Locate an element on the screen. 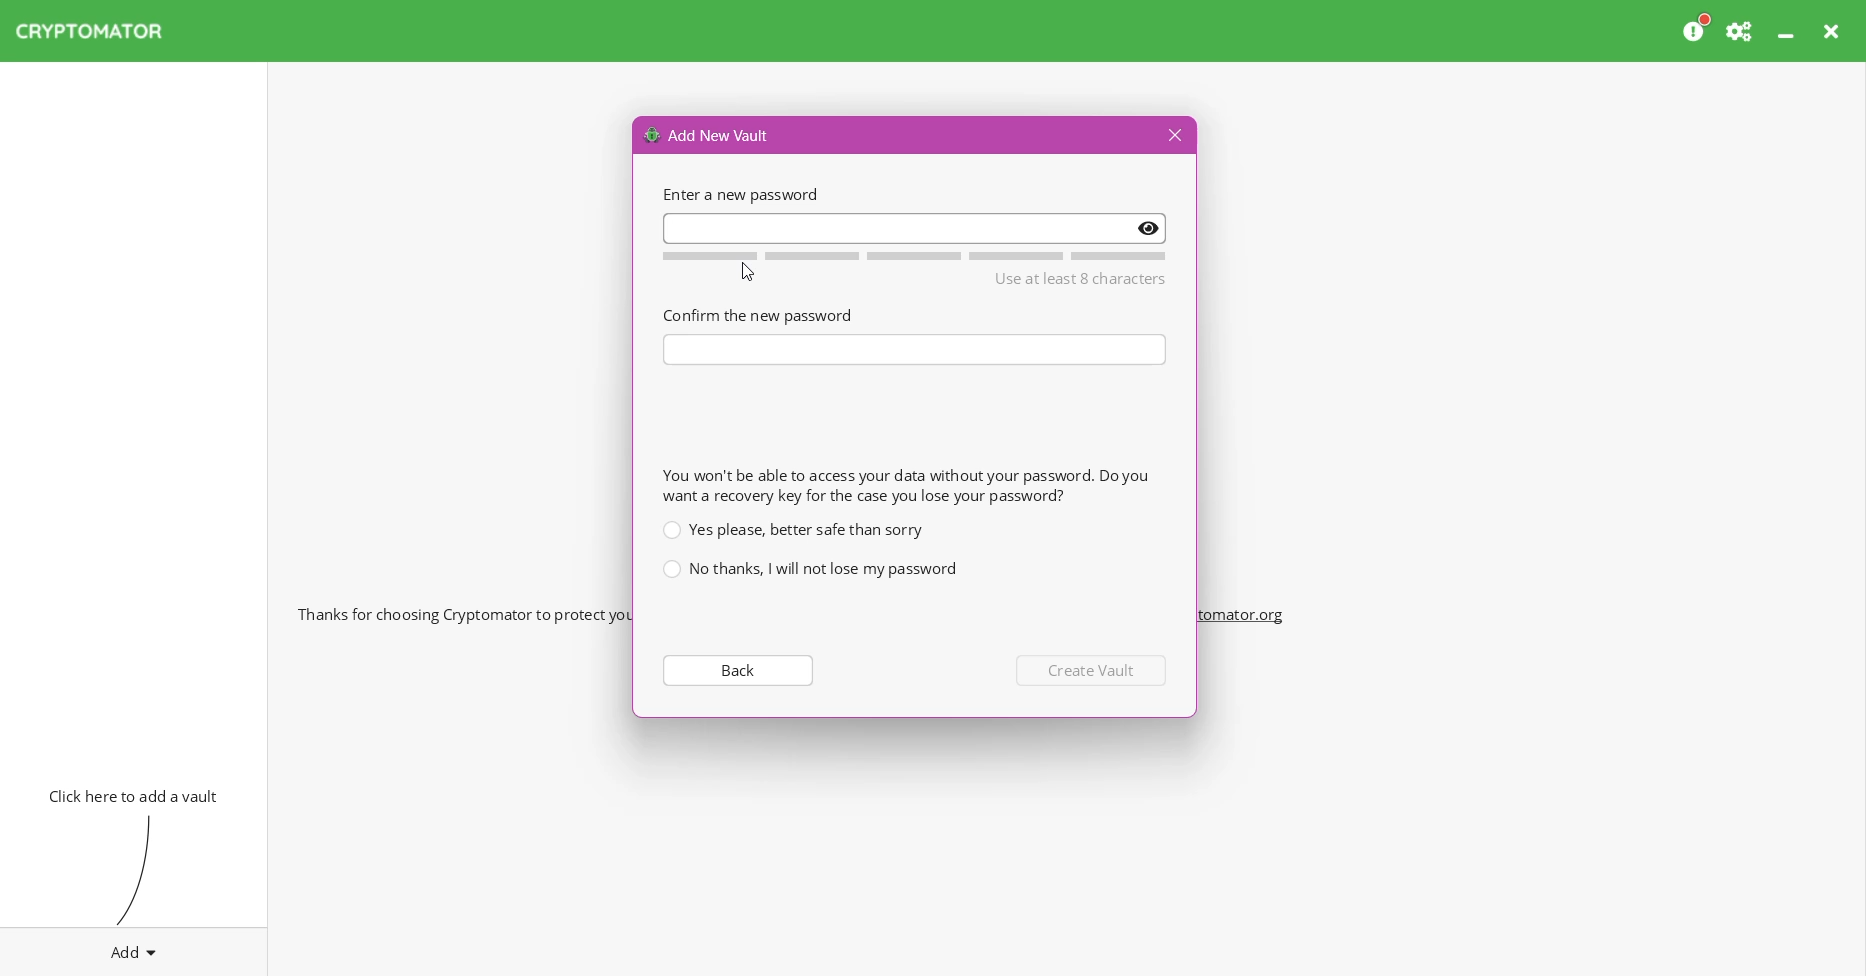 The width and height of the screenshot is (1866, 976). (un)check please, I will not lose my password is located at coordinates (809, 569).